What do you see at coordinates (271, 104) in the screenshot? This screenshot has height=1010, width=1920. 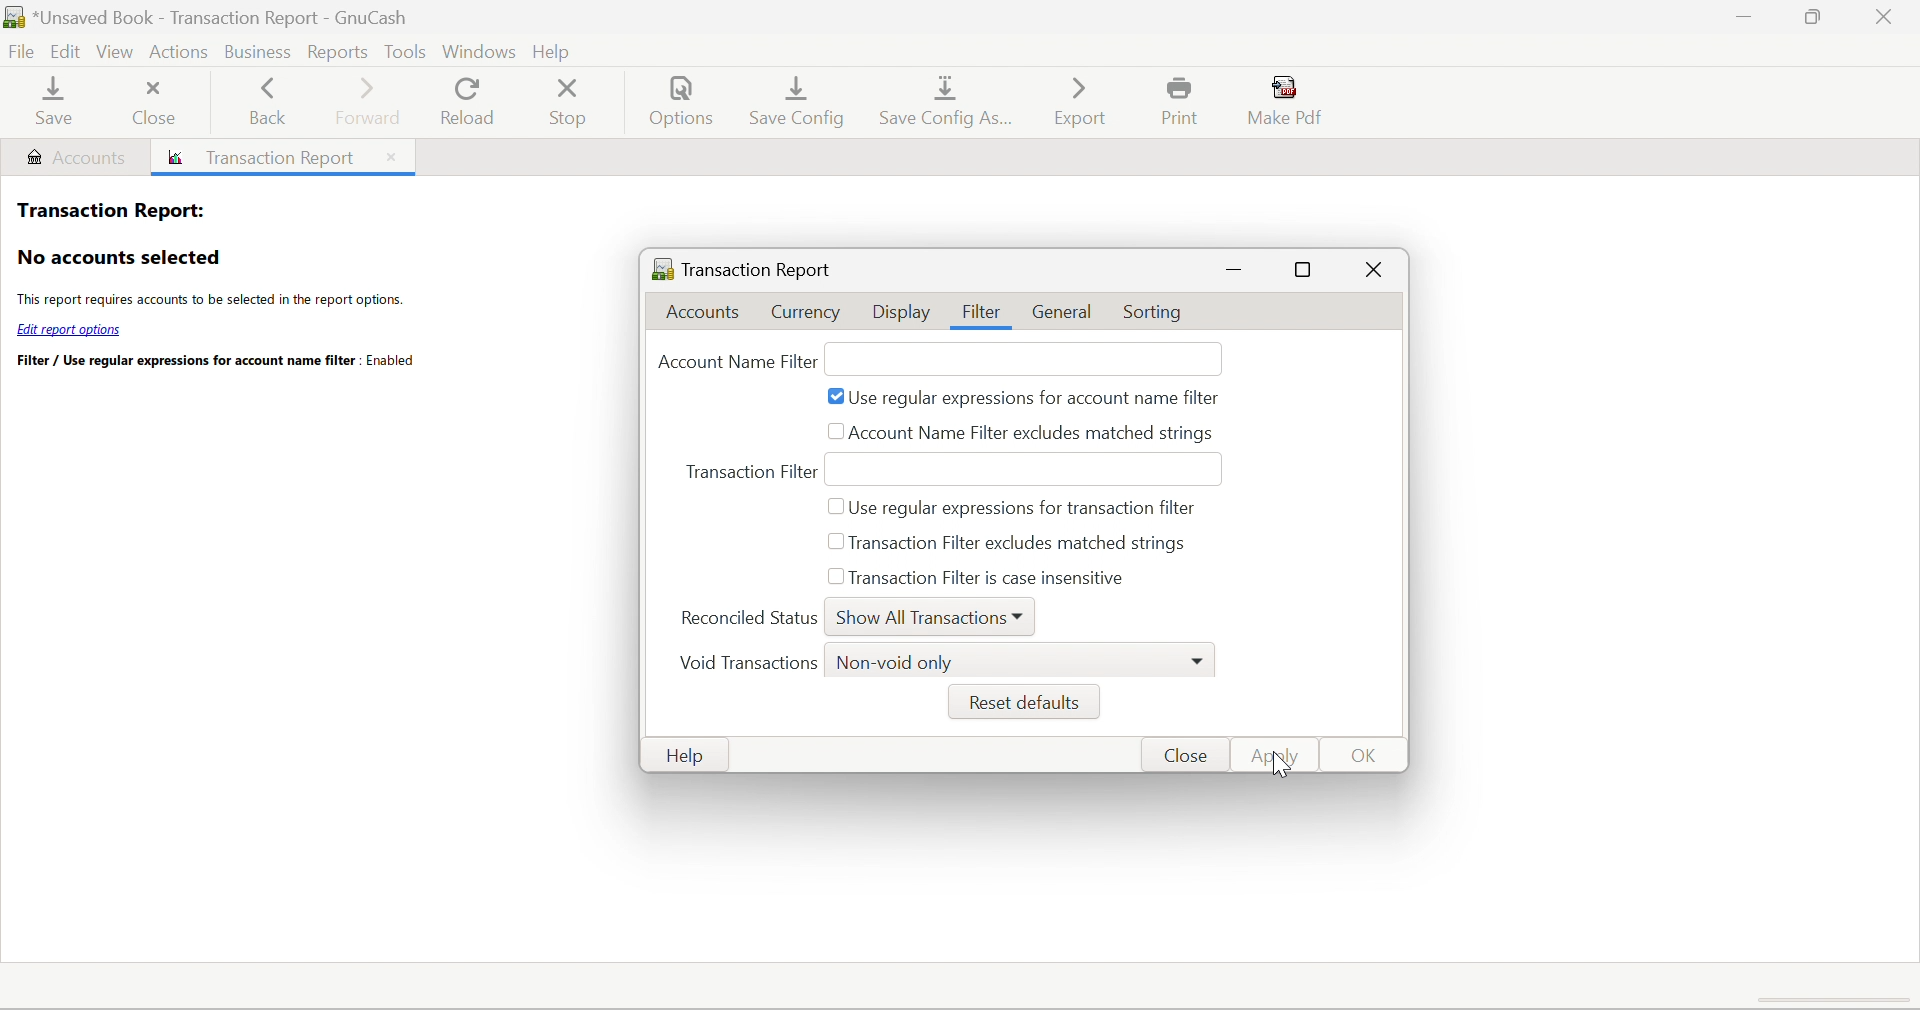 I see `Back` at bounding box center [271, 104].